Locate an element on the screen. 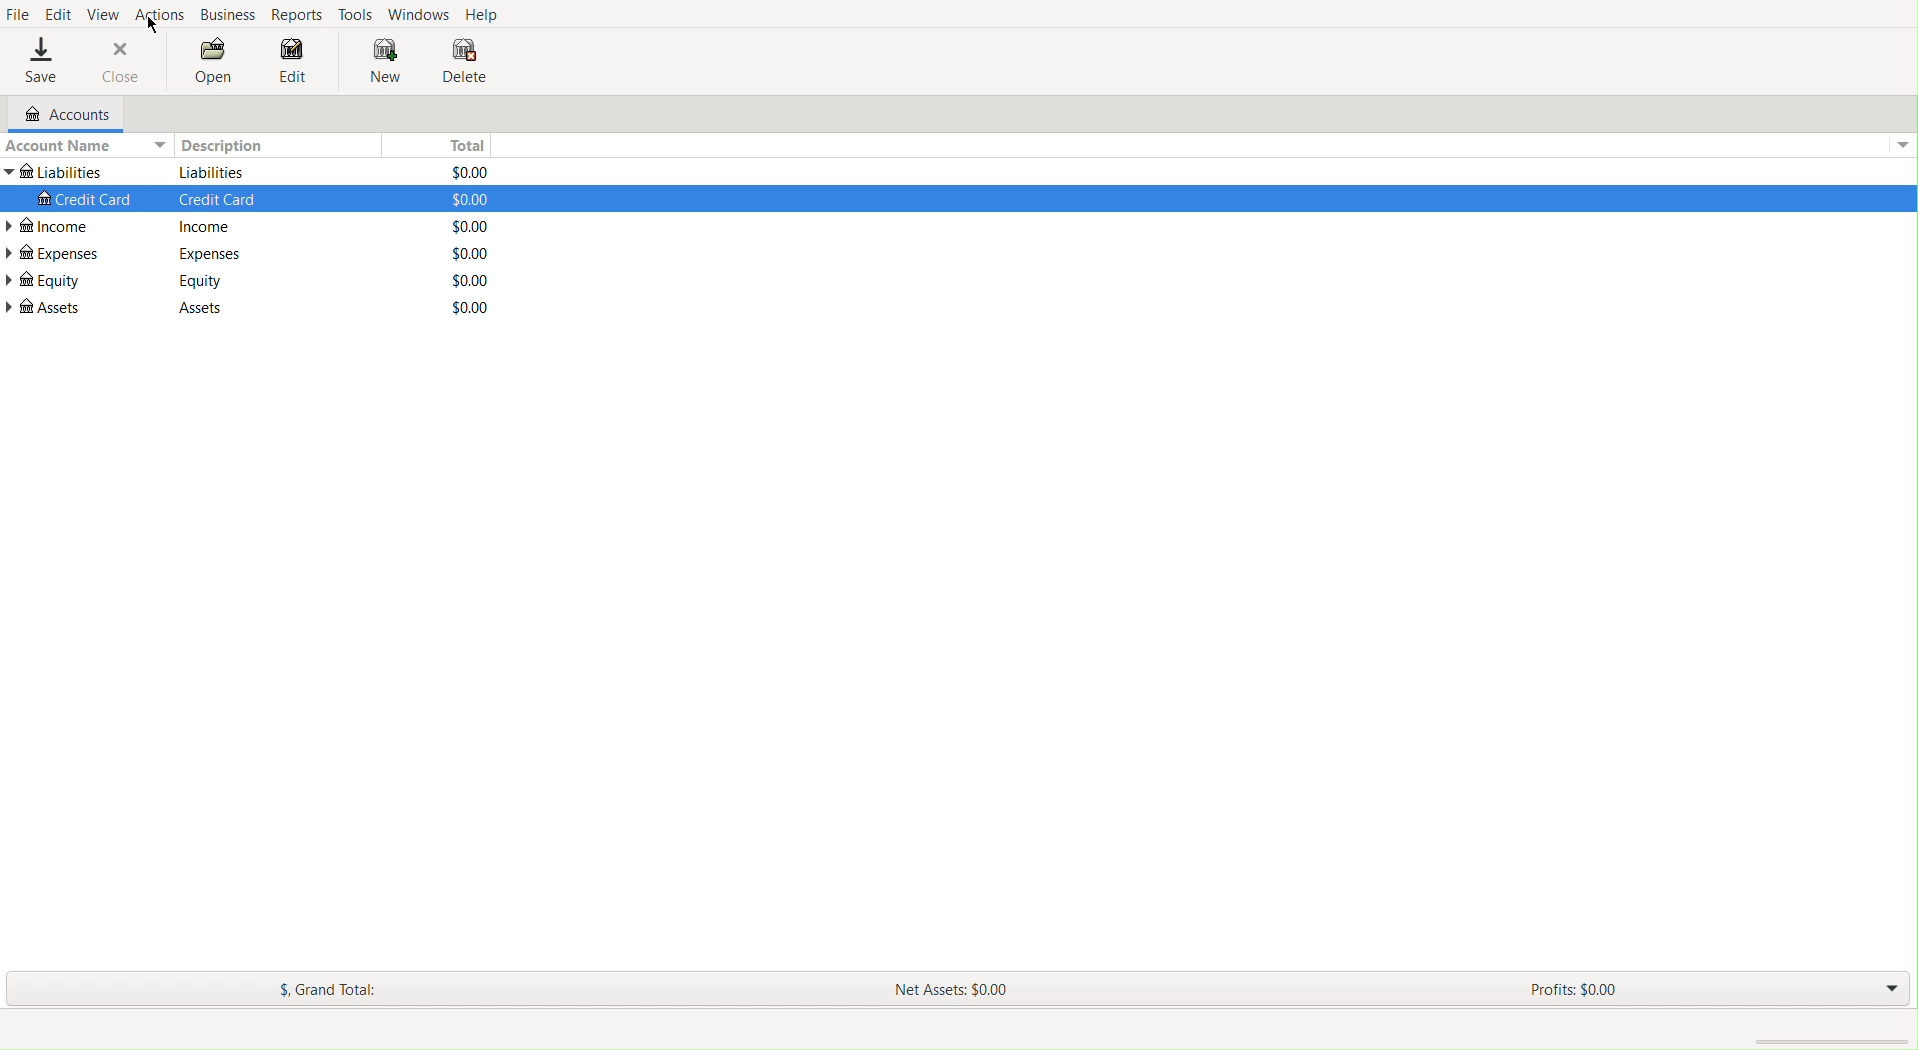 The height and width of the screenshot is (1050, 1918). Description is located at coordinates (199, 306).